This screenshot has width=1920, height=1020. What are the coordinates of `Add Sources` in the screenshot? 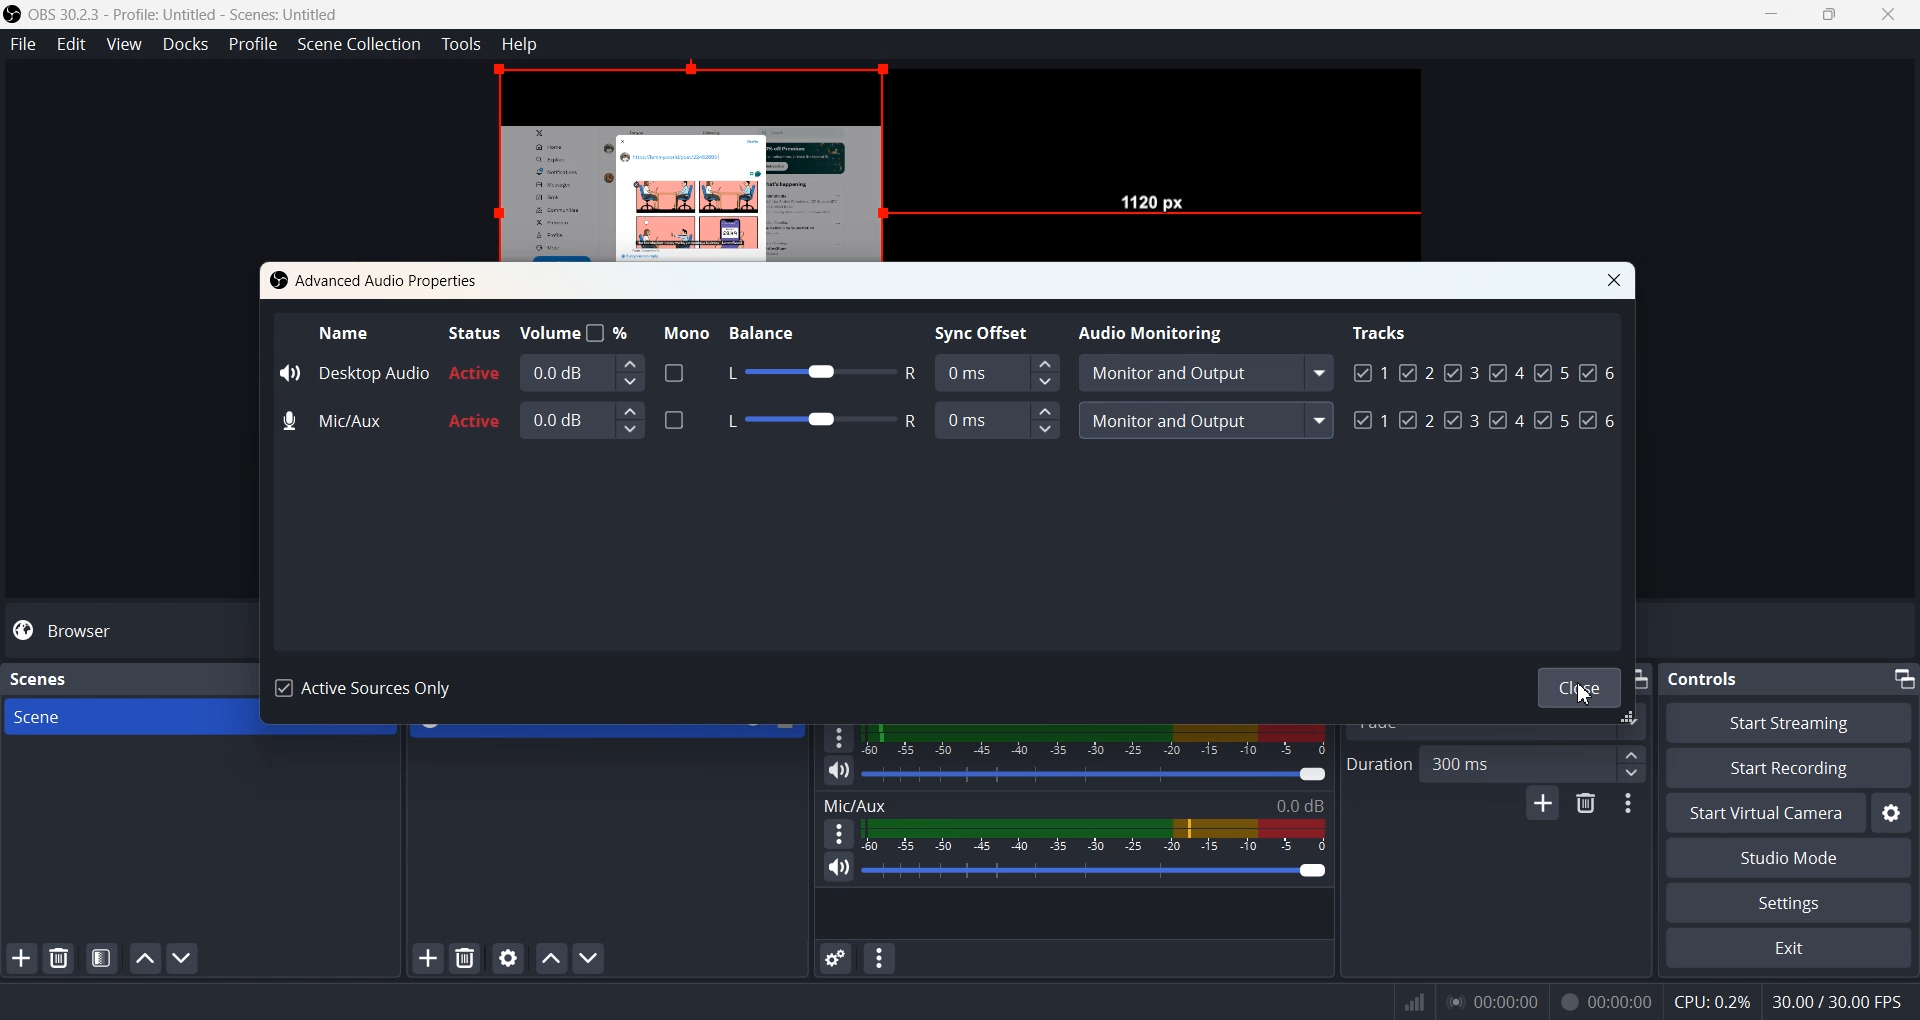 It's located at (428, 957).